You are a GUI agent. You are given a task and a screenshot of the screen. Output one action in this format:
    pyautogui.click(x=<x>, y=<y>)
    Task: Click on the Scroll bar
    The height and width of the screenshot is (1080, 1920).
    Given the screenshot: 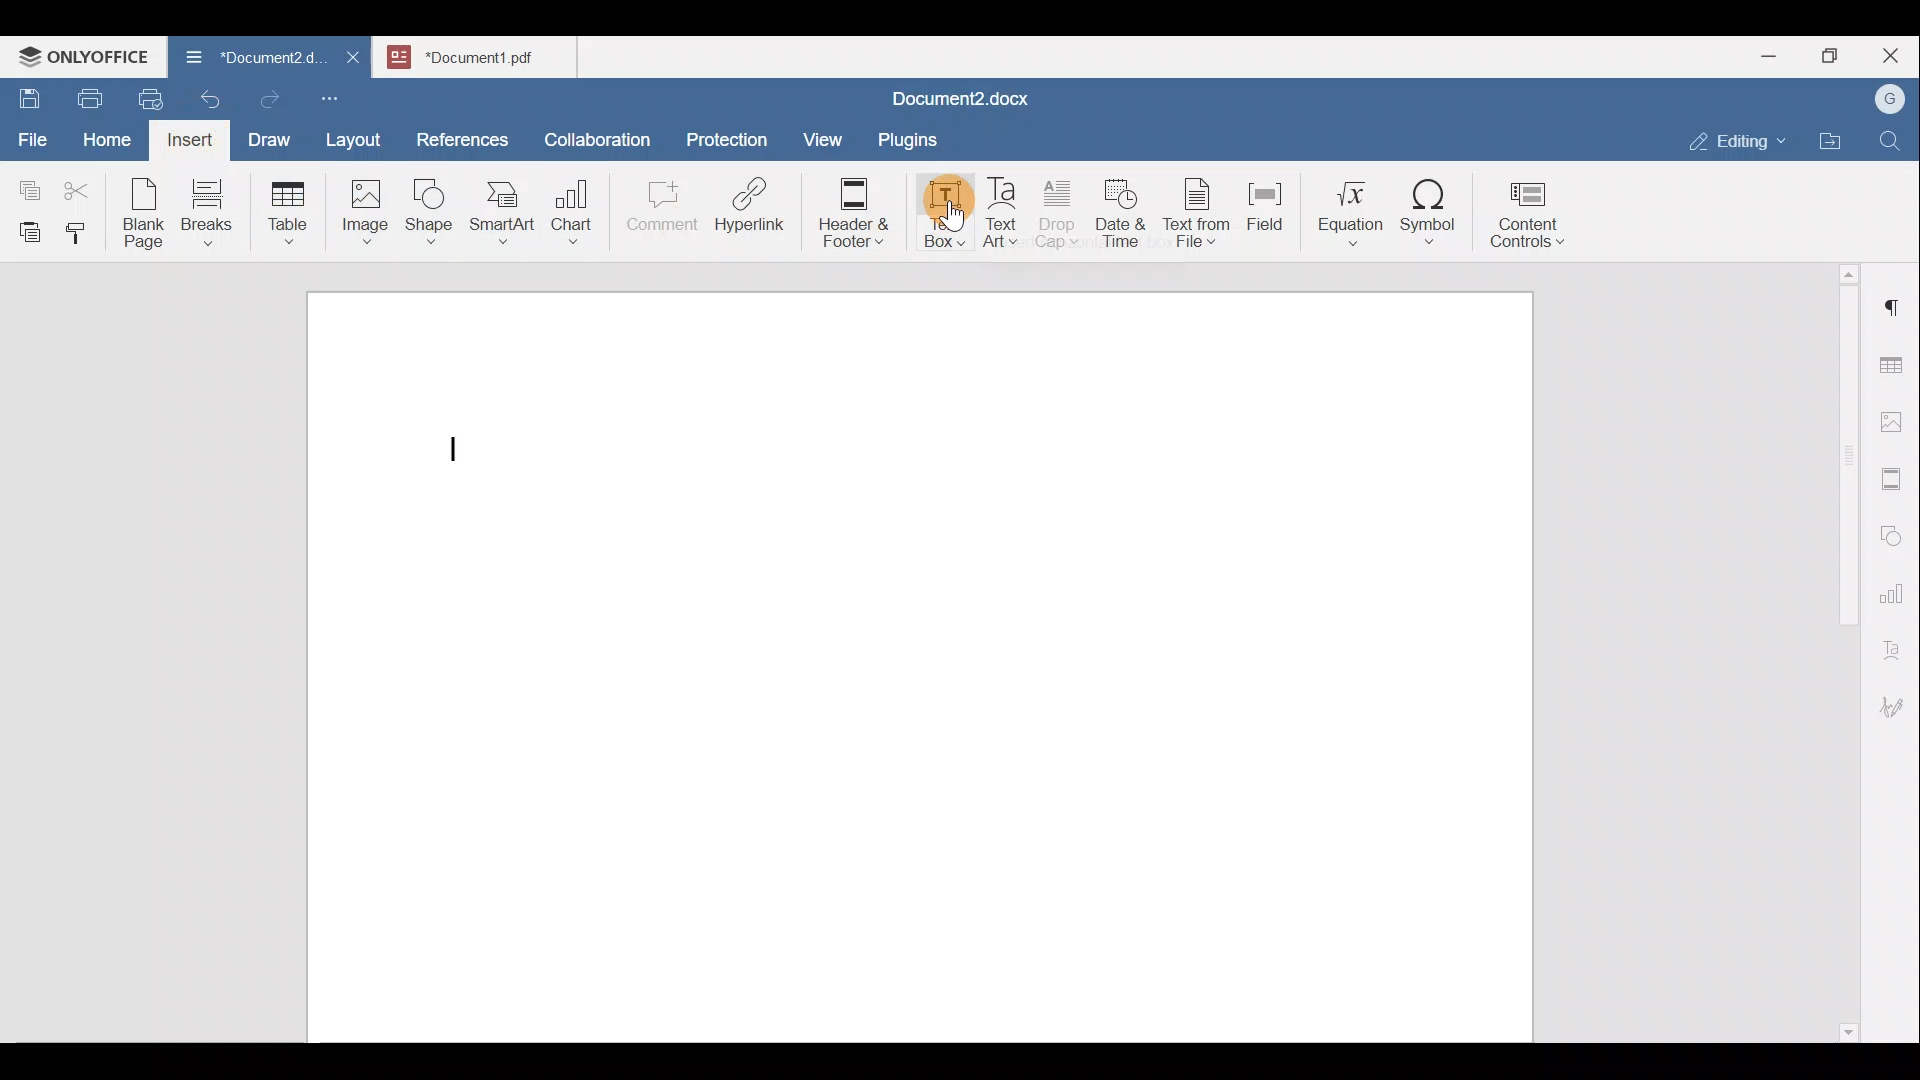 What is the action you would take?
    pyautogui.click(x=1841, y=649)
    